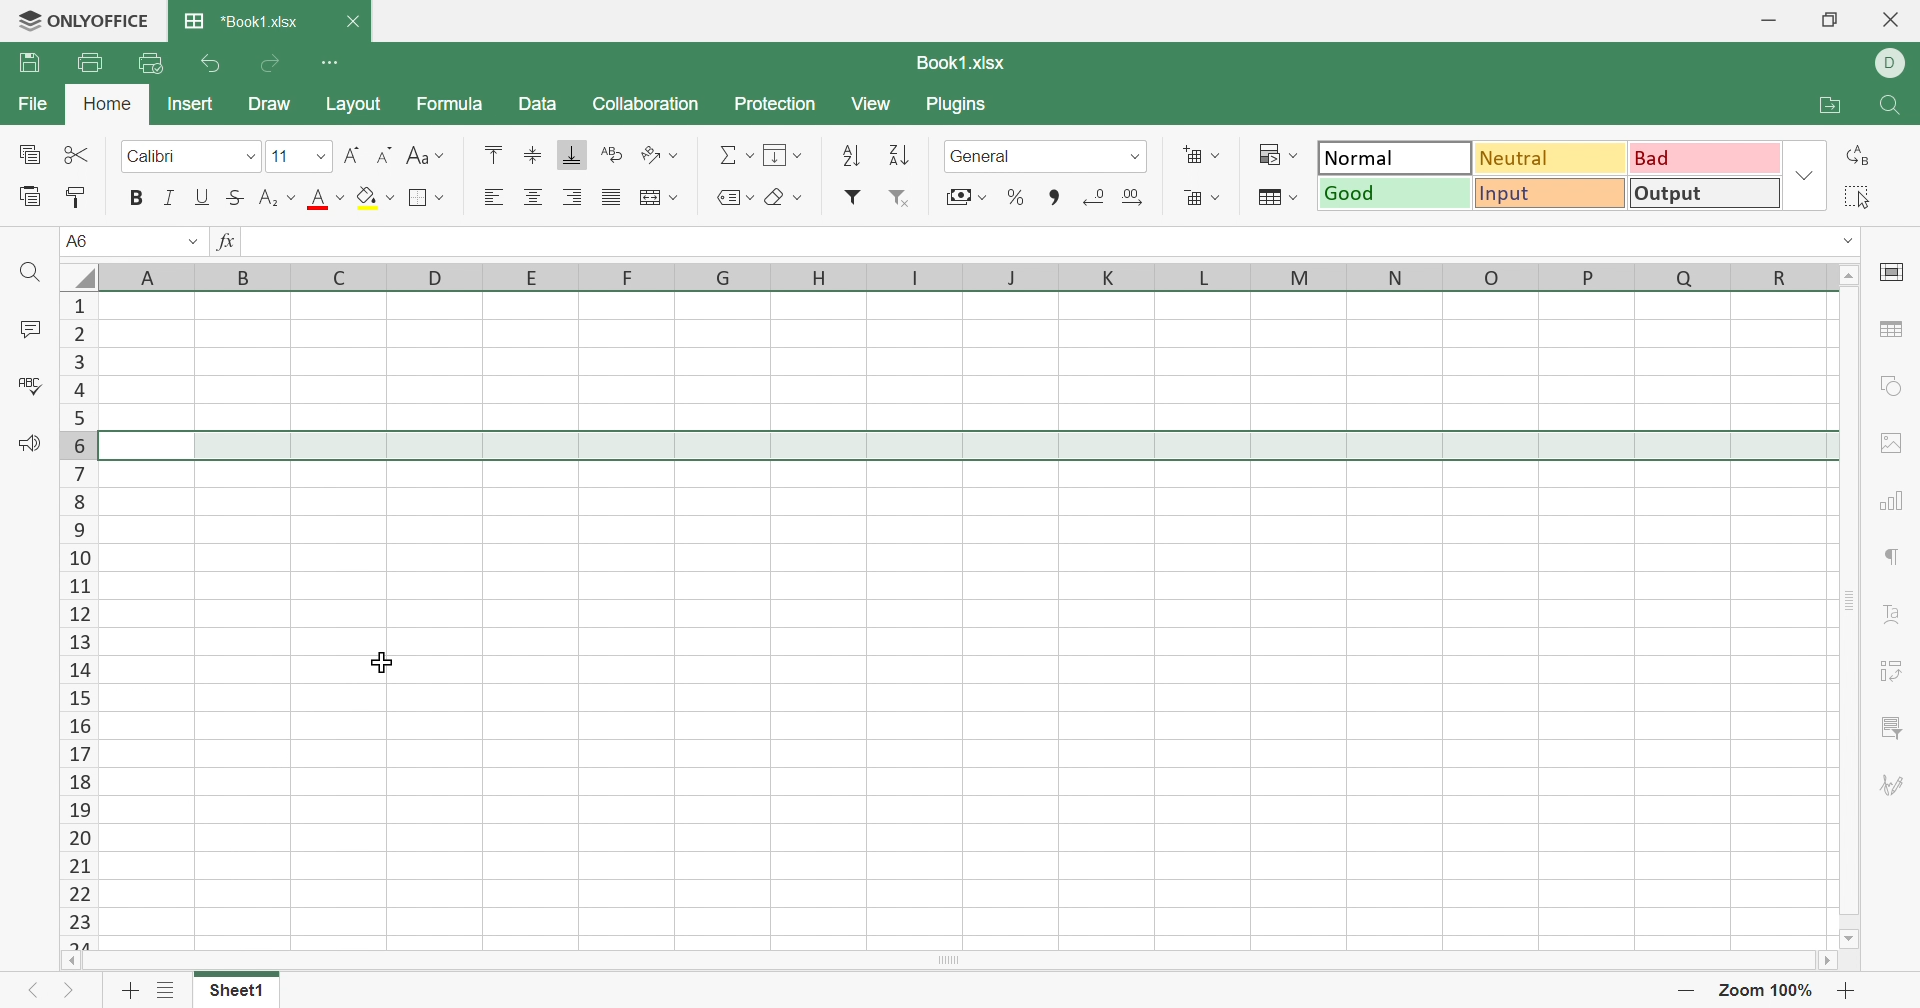 Image resolution: width=1920 pixels, height=1008 pixels. Describe the element at coordinates (169, 990) in the screenshot. I see `List of Sheets` at that location.